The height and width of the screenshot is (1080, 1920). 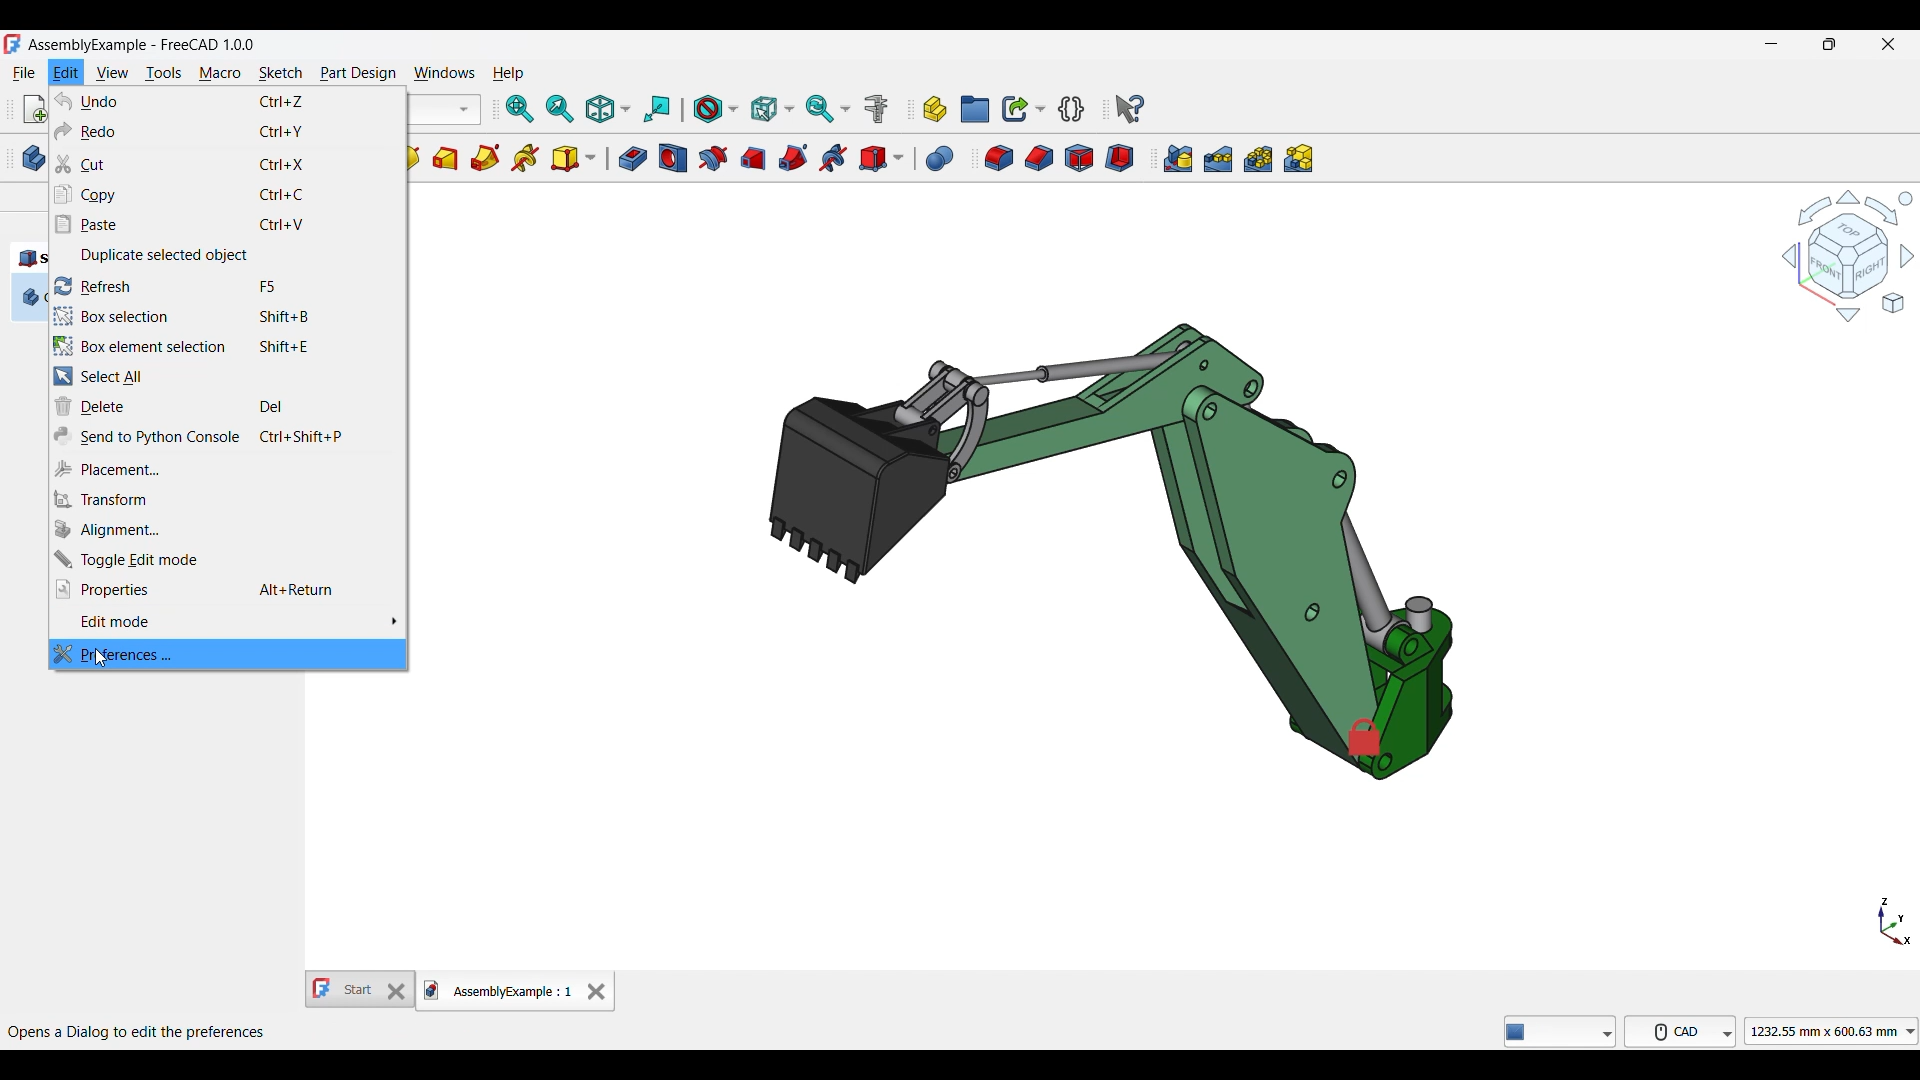 I want to click on Polar pattern, so click(x=1258, y=158).